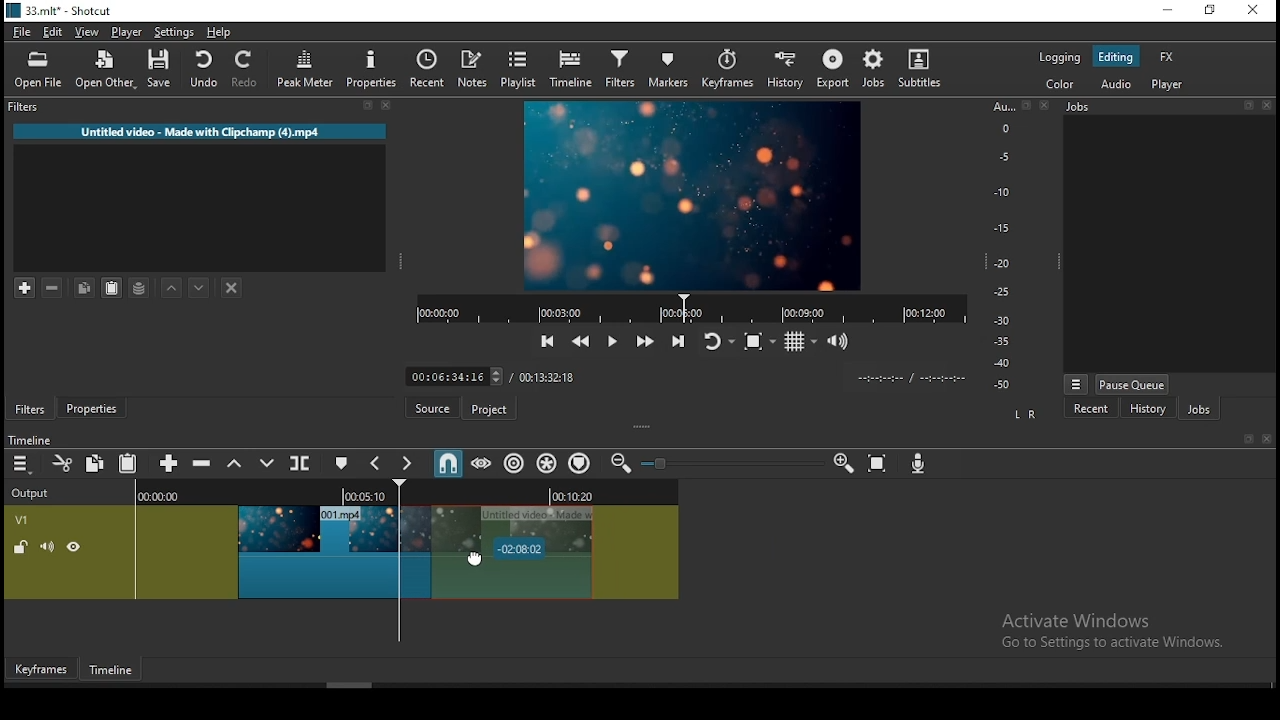  I want to click on play quickly forward, so click(643, 342).